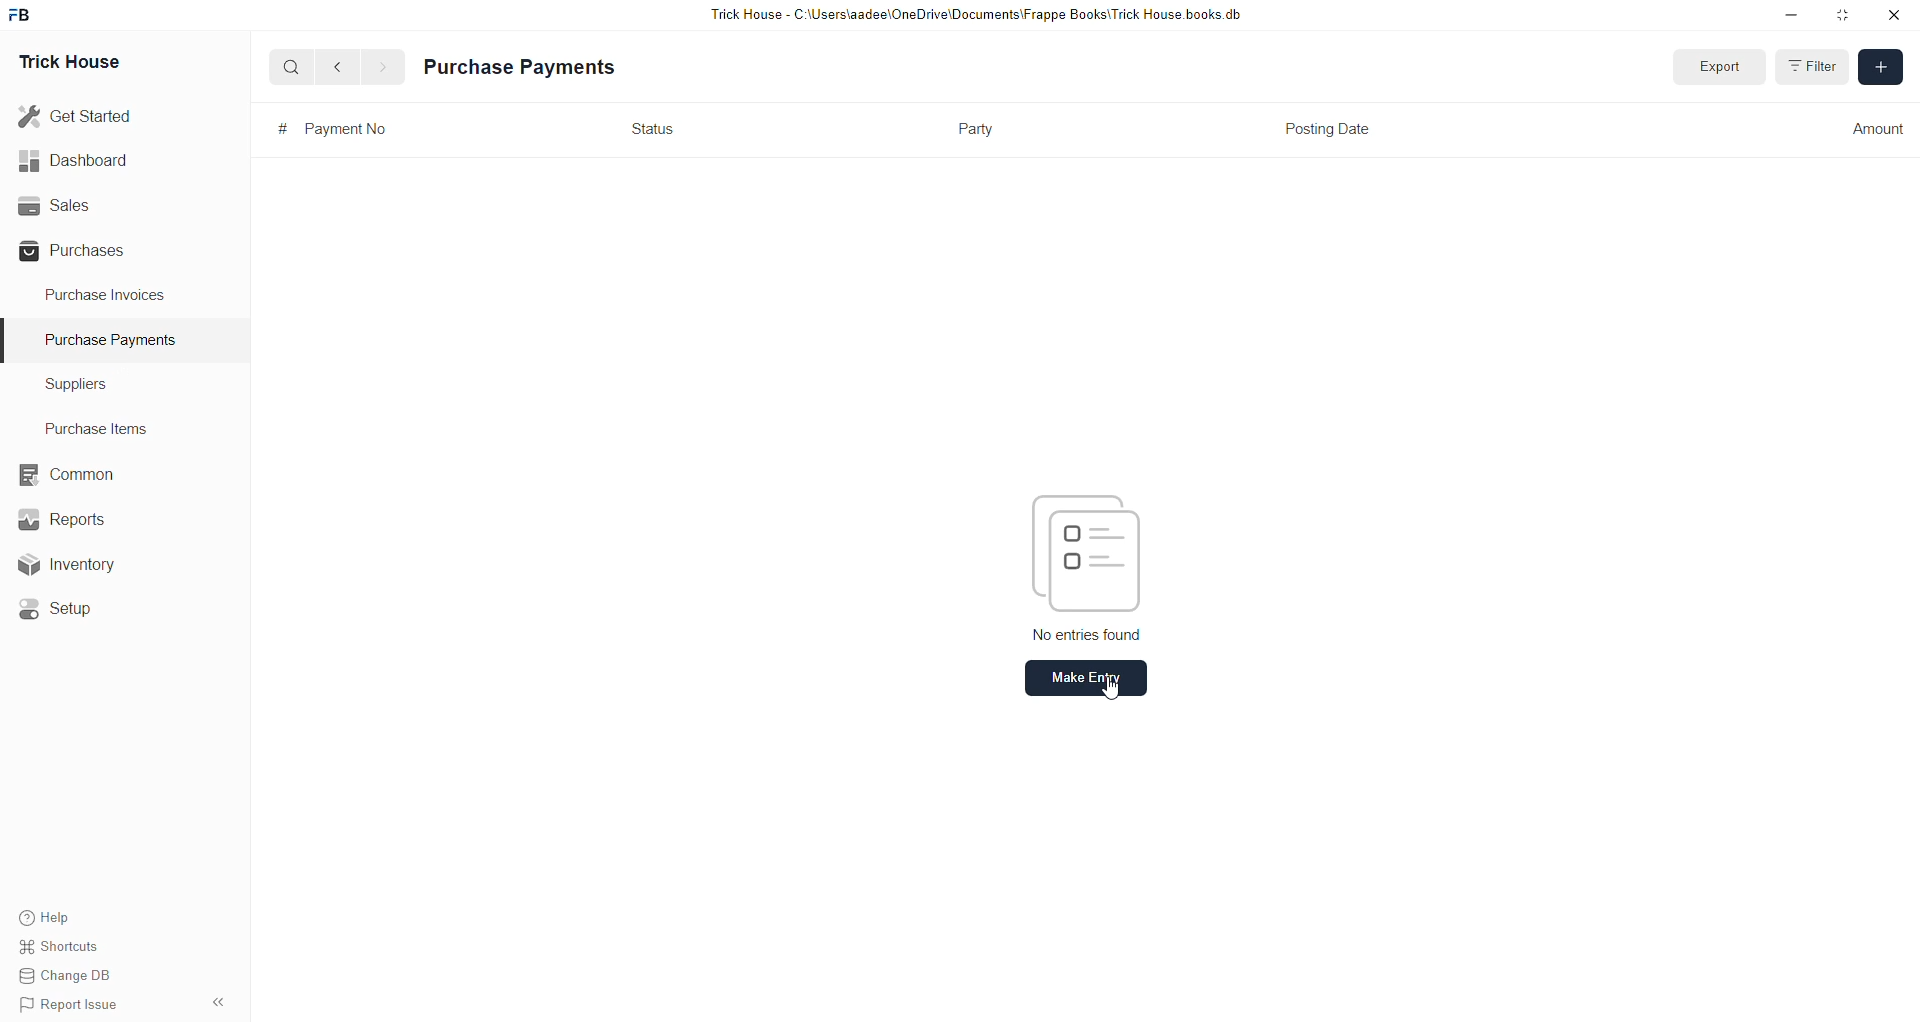 This screenshot has width=1920, height=1022. Describe the element at coordinates (1882, 68) in the screenshot. I see `Add new entry` at that location.